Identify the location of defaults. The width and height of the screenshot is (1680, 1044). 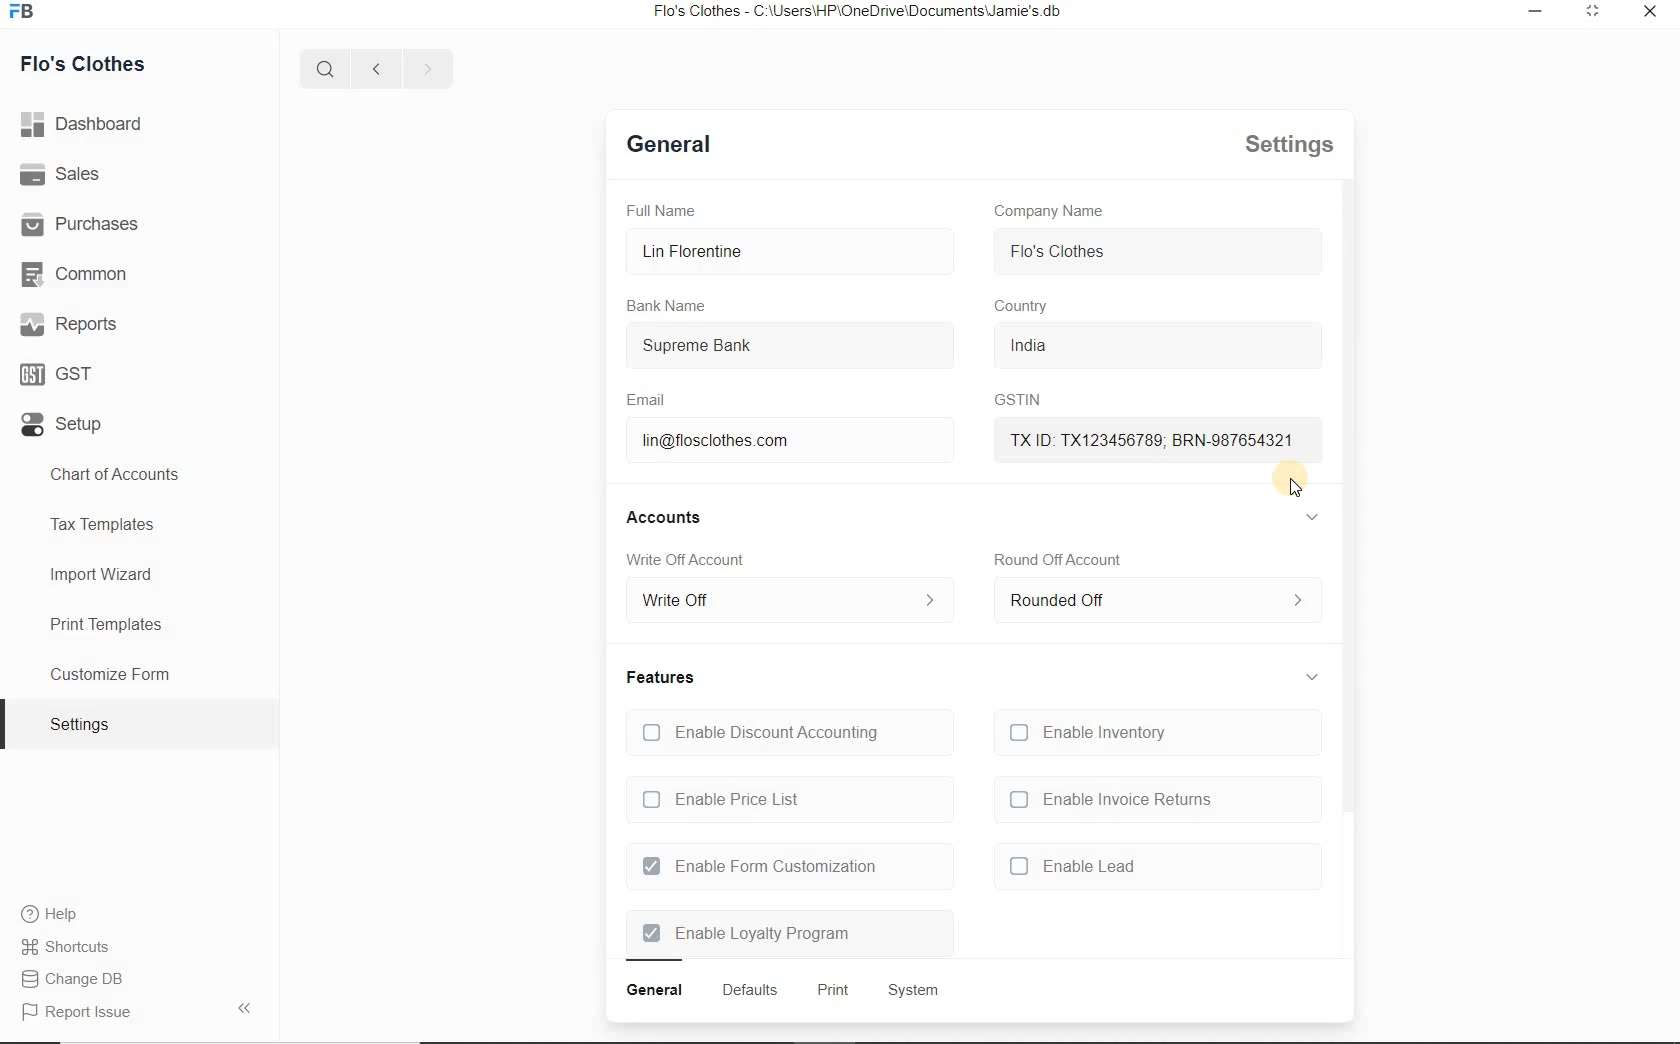
(749, 990).